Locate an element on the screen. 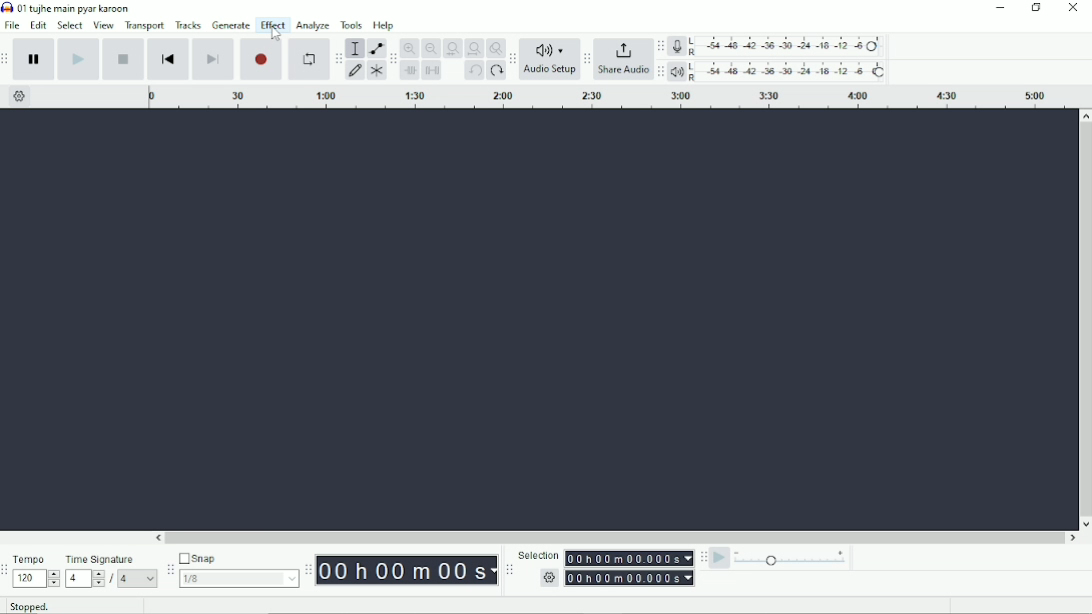 This screenshot has height=614, width=1092. Audacity Share Audio toolbar is located at coordinates (586, 58).